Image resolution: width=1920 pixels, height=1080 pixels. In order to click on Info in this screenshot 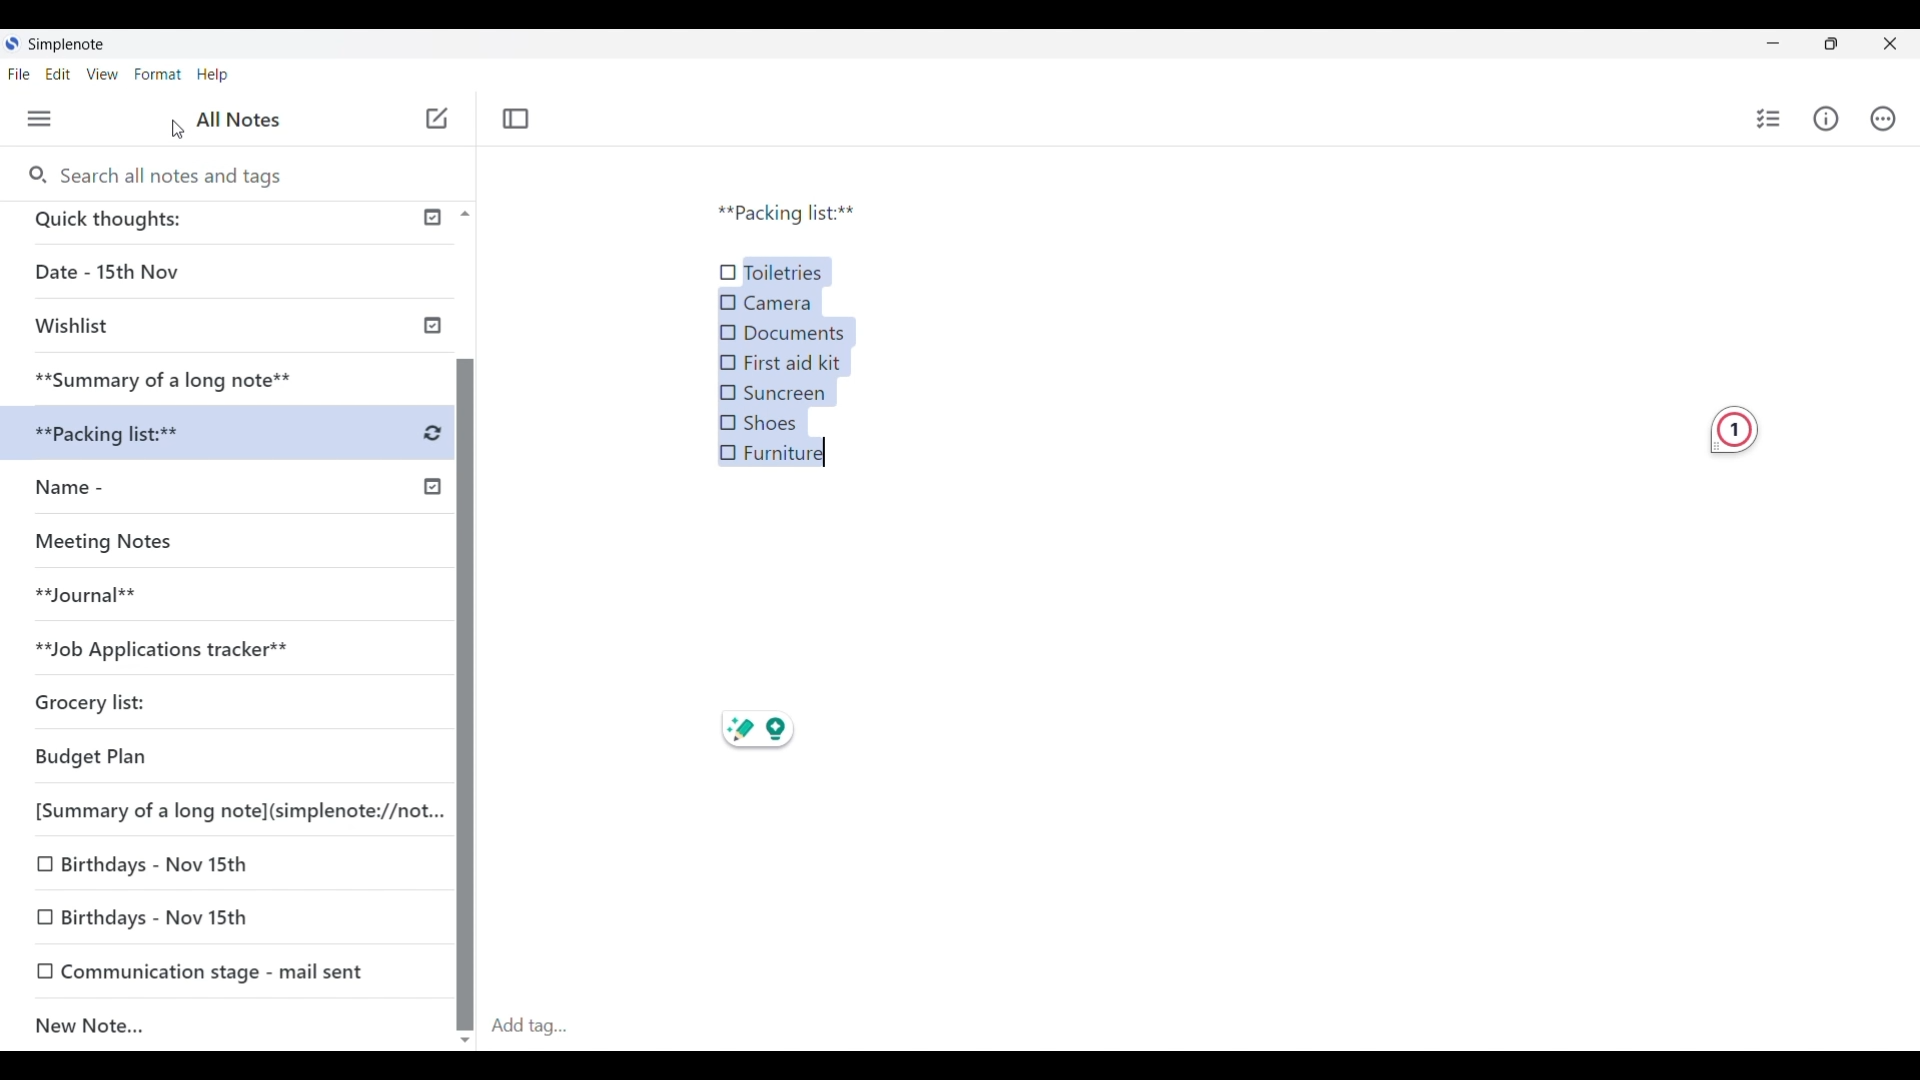, I will do `click(1830, 123)`.